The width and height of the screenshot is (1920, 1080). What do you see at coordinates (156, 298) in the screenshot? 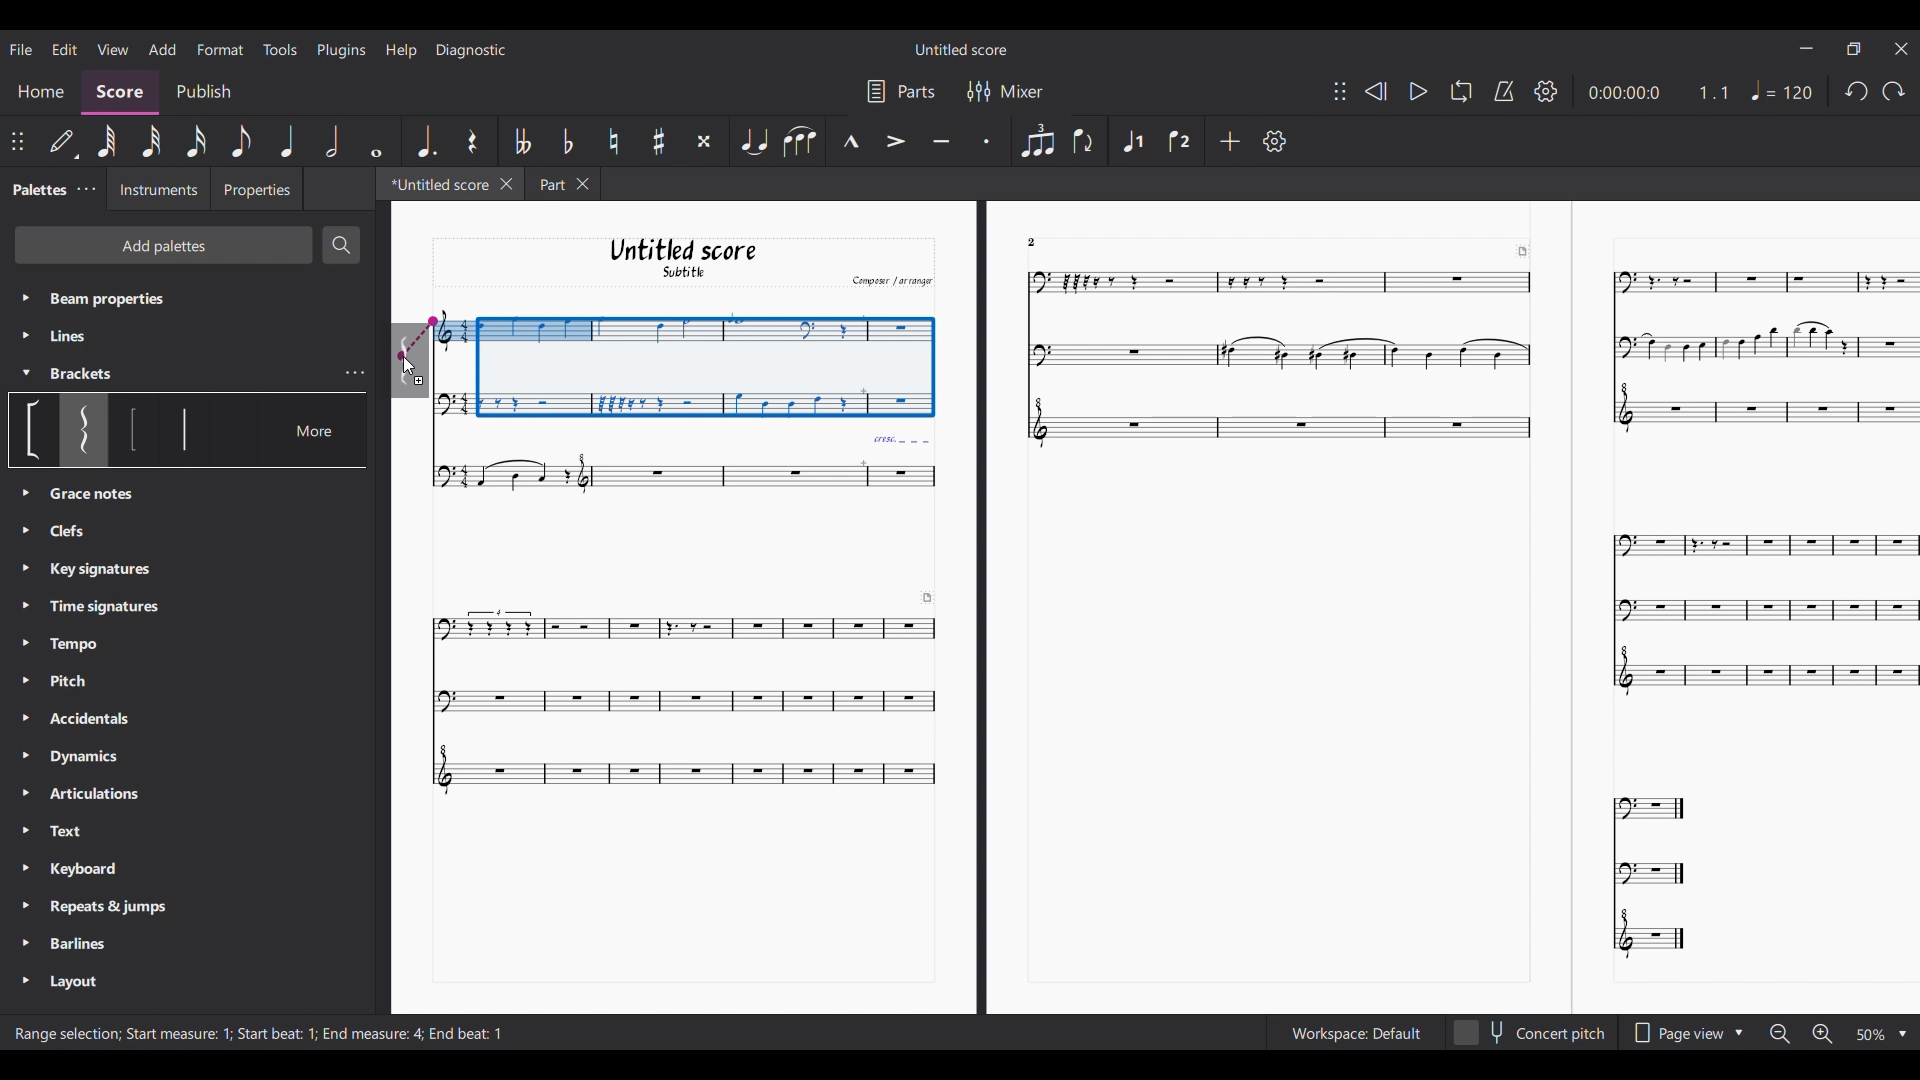
I see `Beam properties` at bounding box center [156, 298].